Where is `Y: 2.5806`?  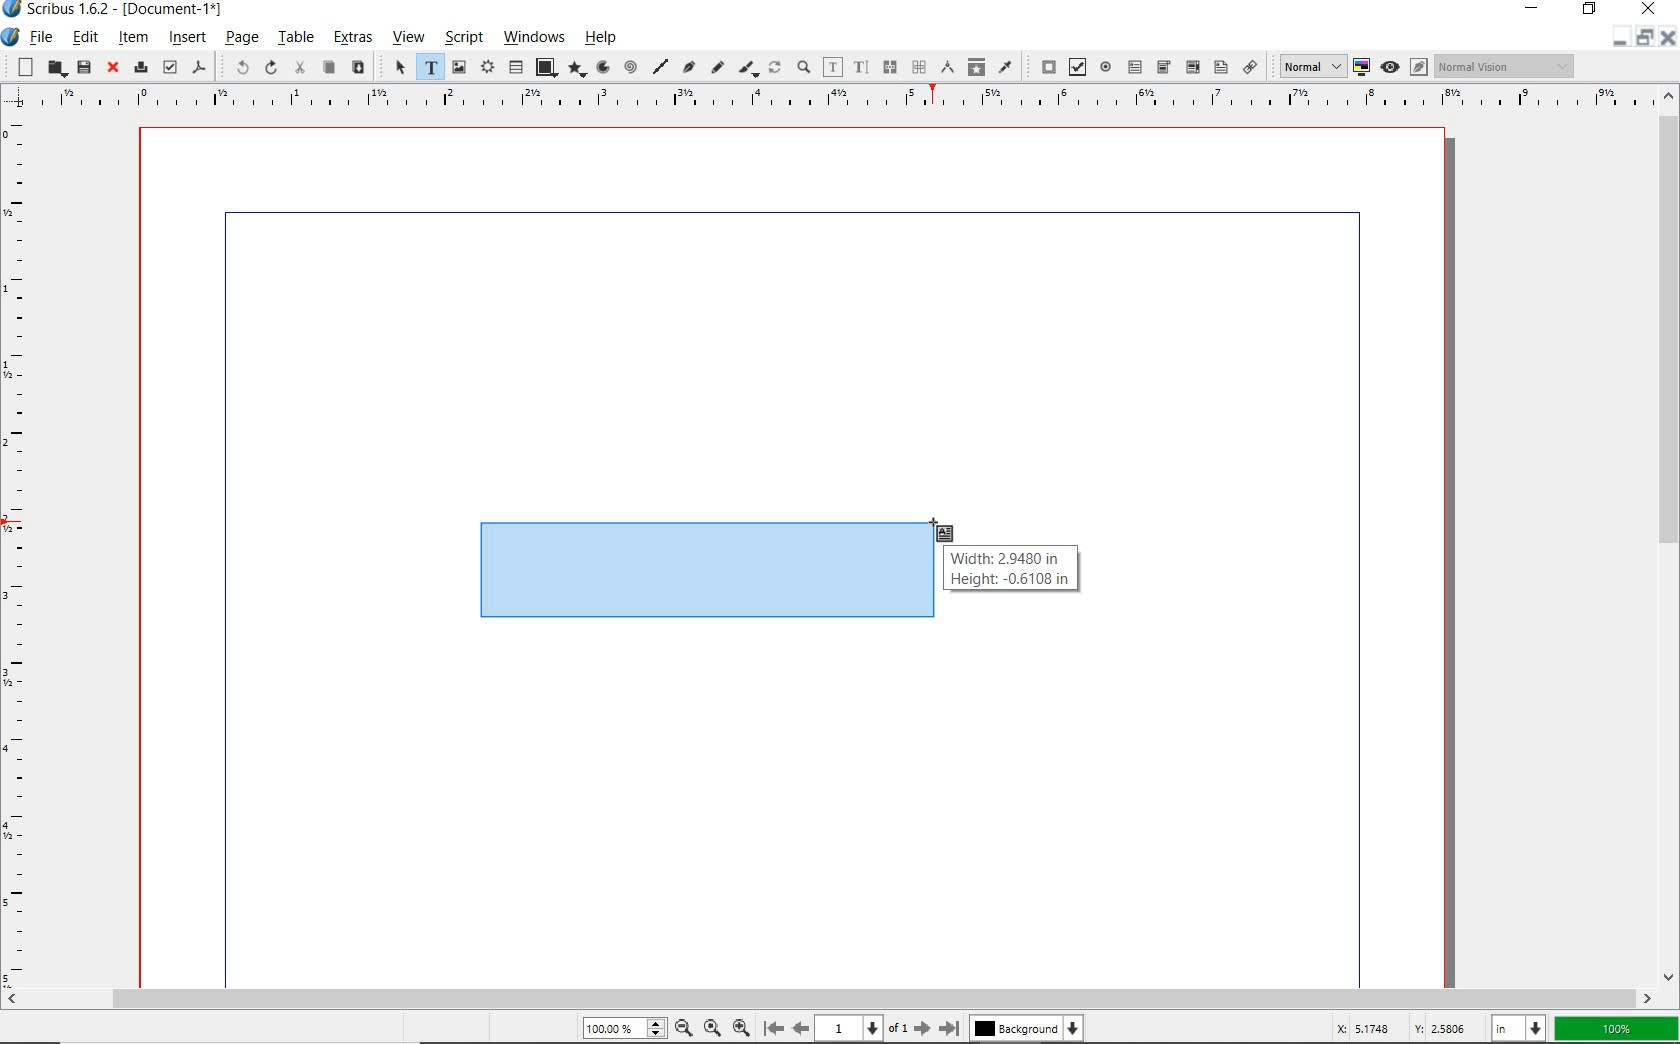 Y: 2.5806 is located at coordinates (1443, 1028).